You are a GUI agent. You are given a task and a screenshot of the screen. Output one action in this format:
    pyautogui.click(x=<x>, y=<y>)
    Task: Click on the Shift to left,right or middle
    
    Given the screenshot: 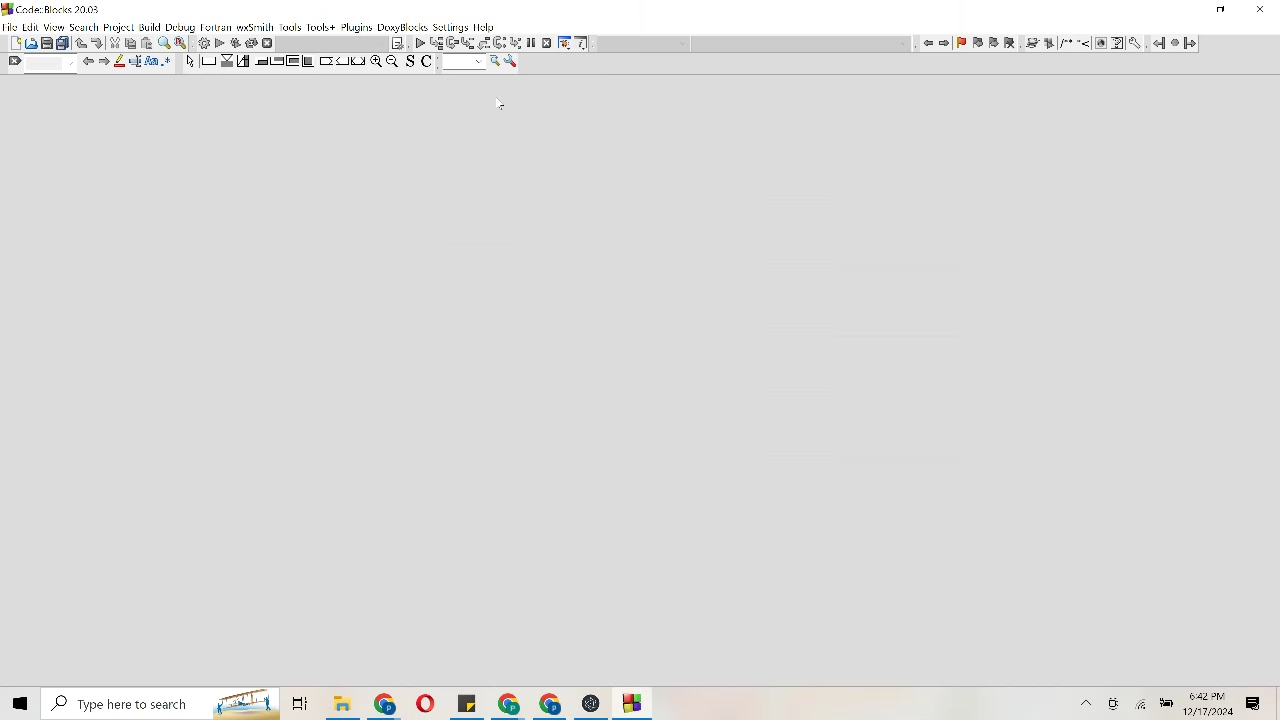 What is the action you would take?
    pyautogui.click(x=342, y=61)
    